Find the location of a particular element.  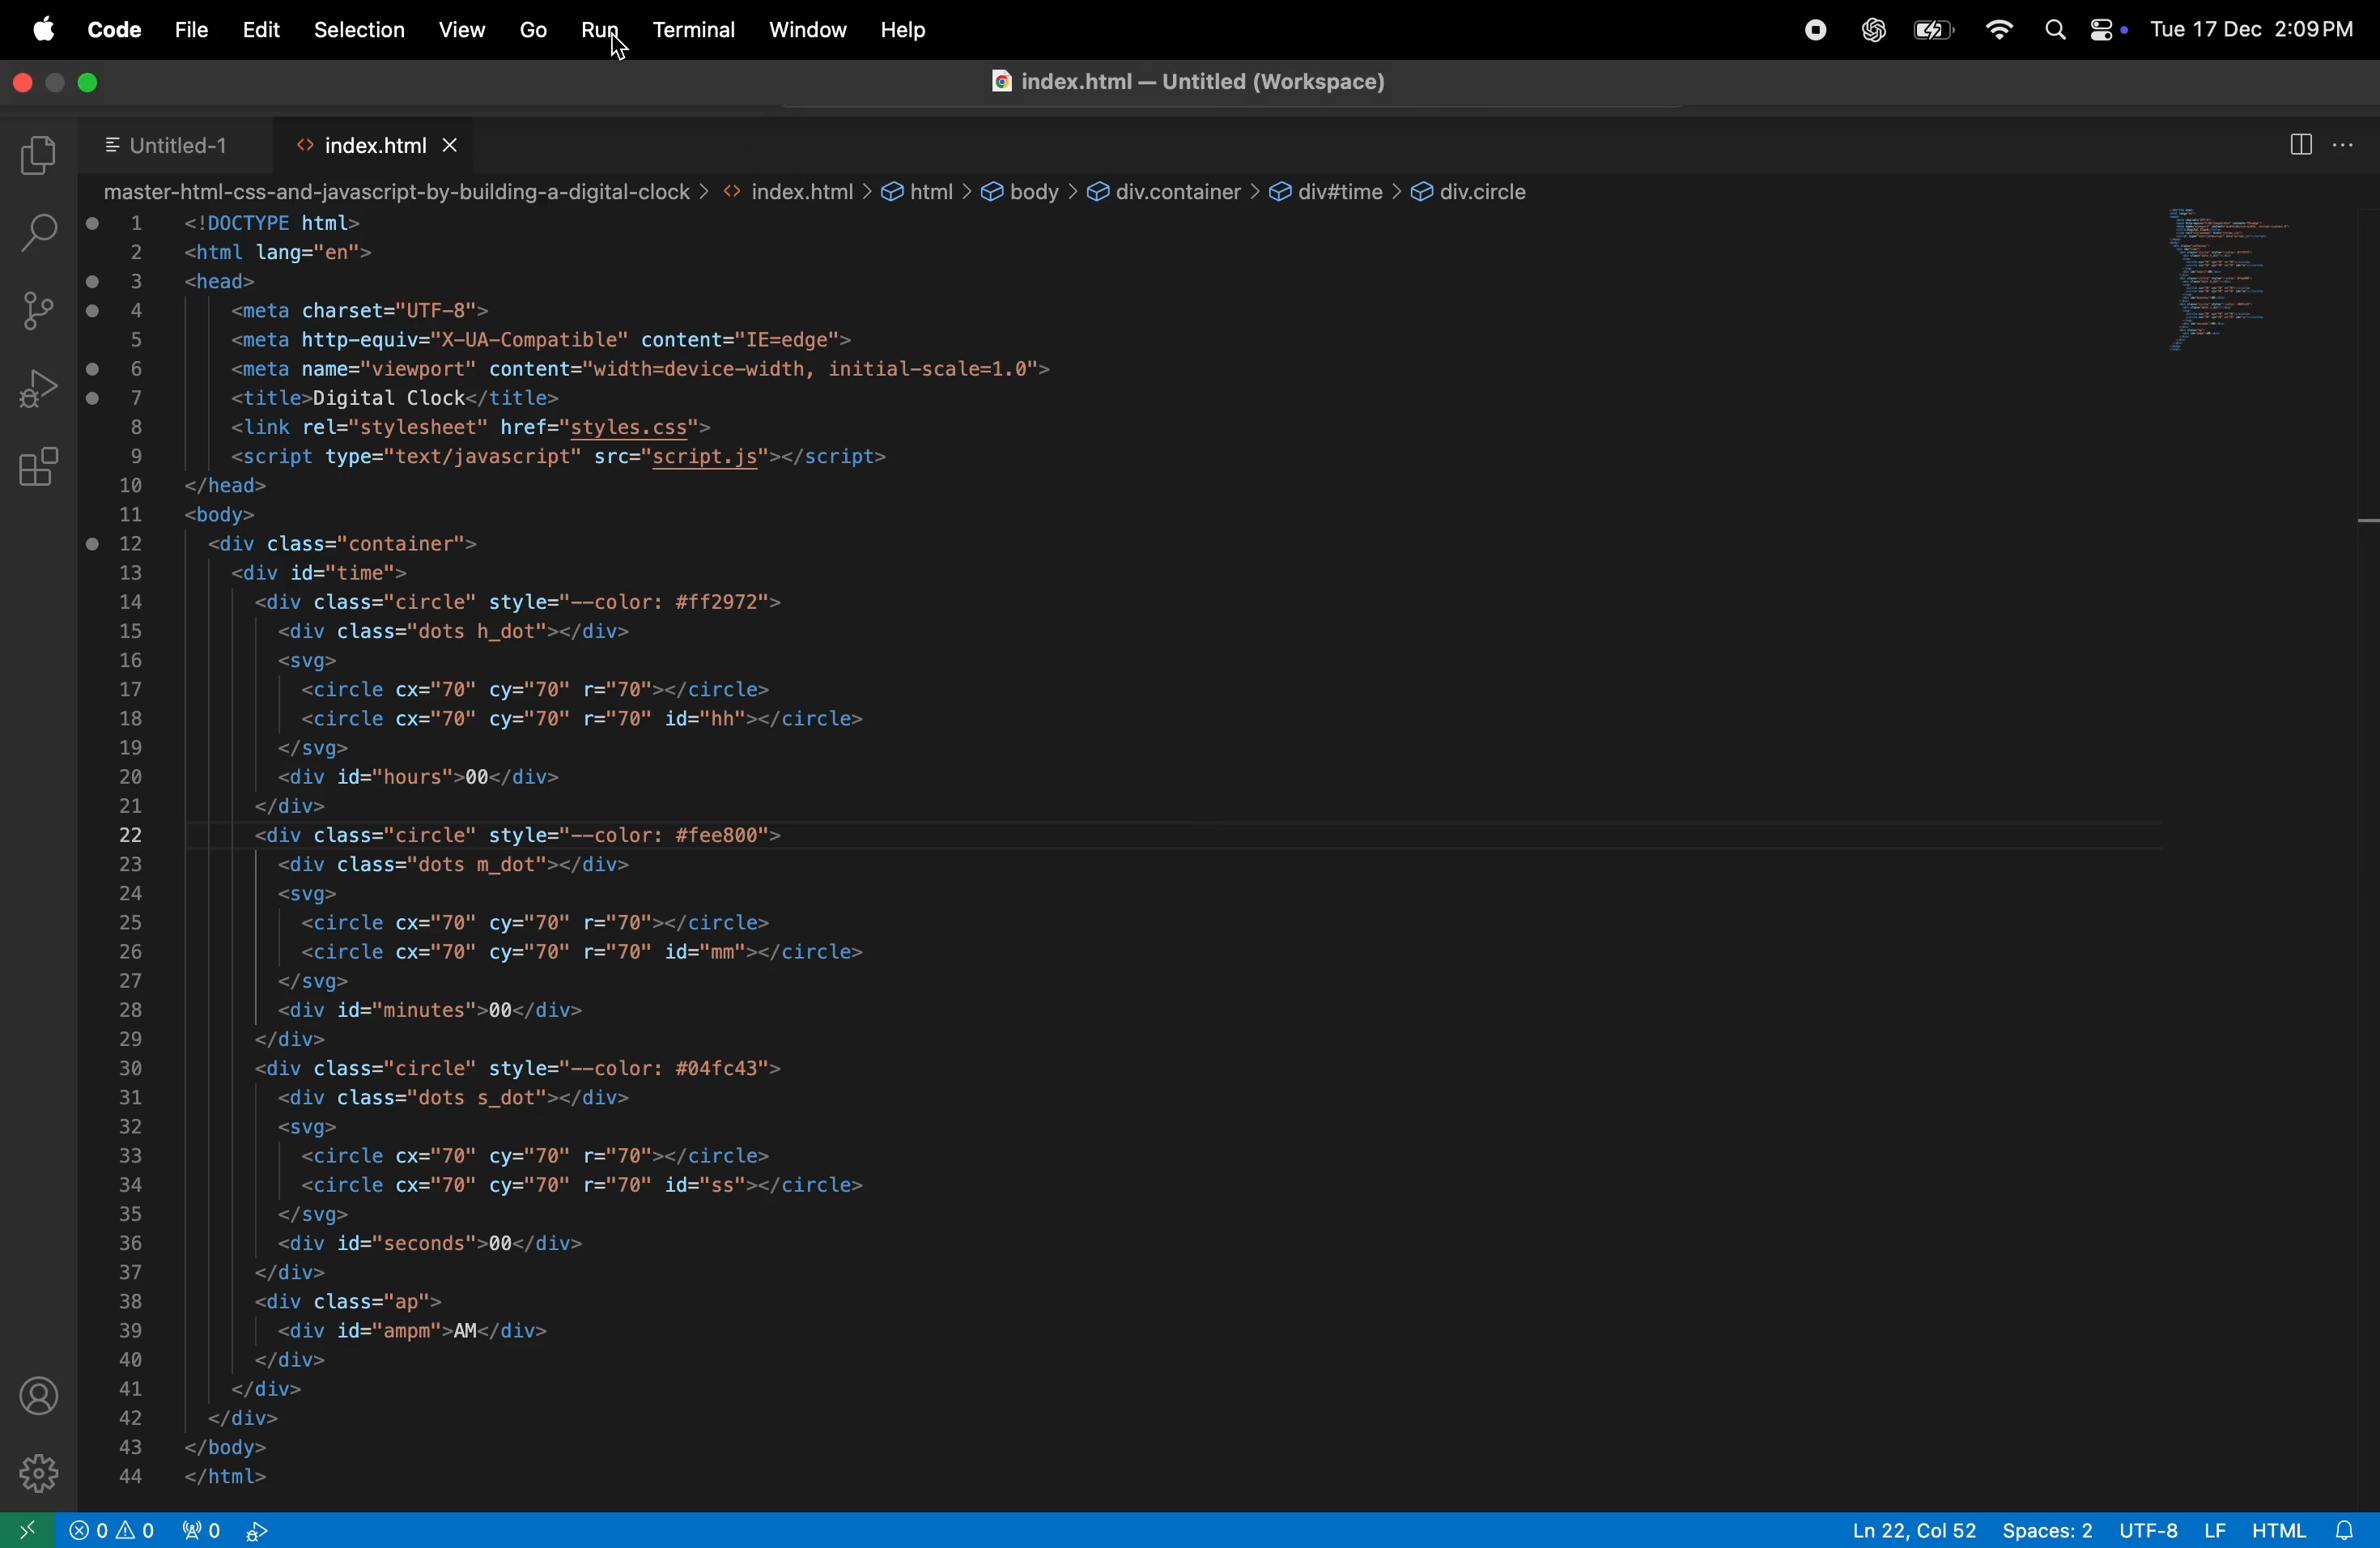

html alert is located at coordinates (2310, 1528).